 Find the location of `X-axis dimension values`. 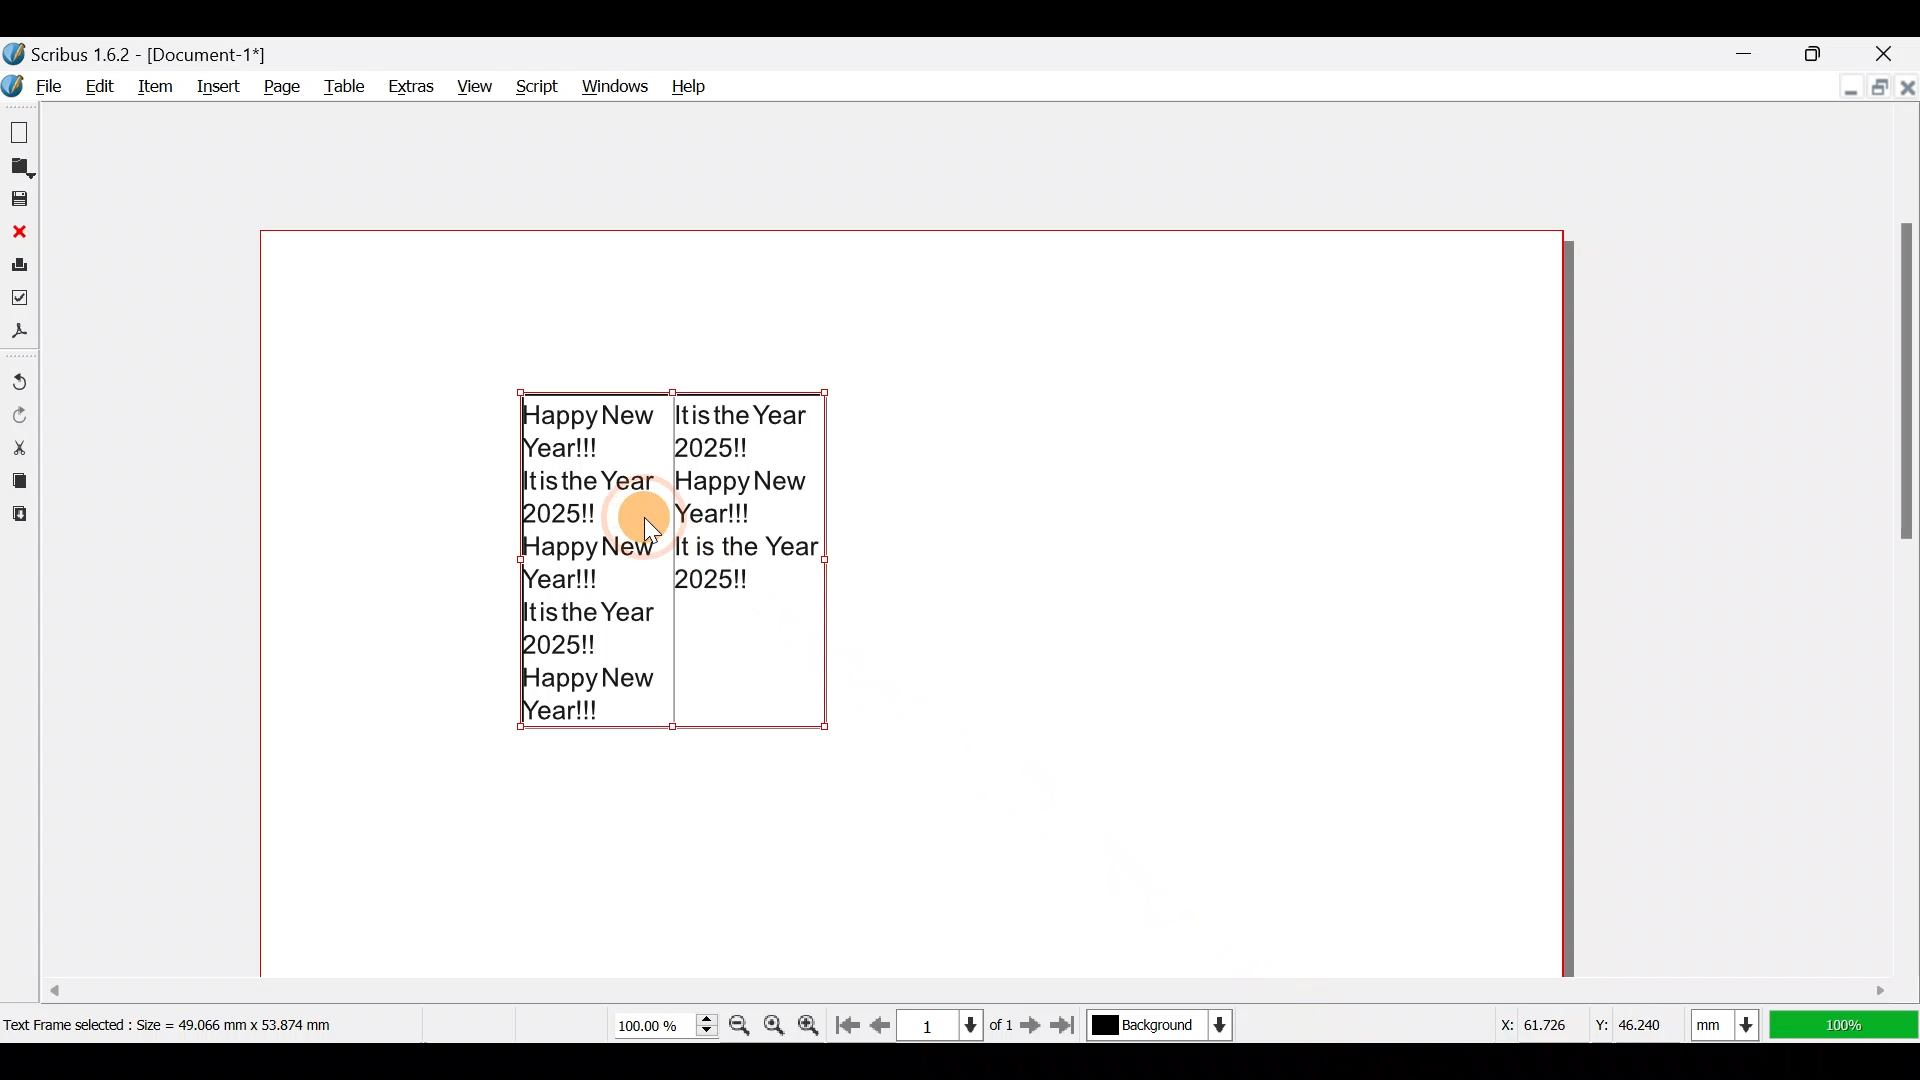

X-axis dimension values is located at coordinates (1531, 1023).